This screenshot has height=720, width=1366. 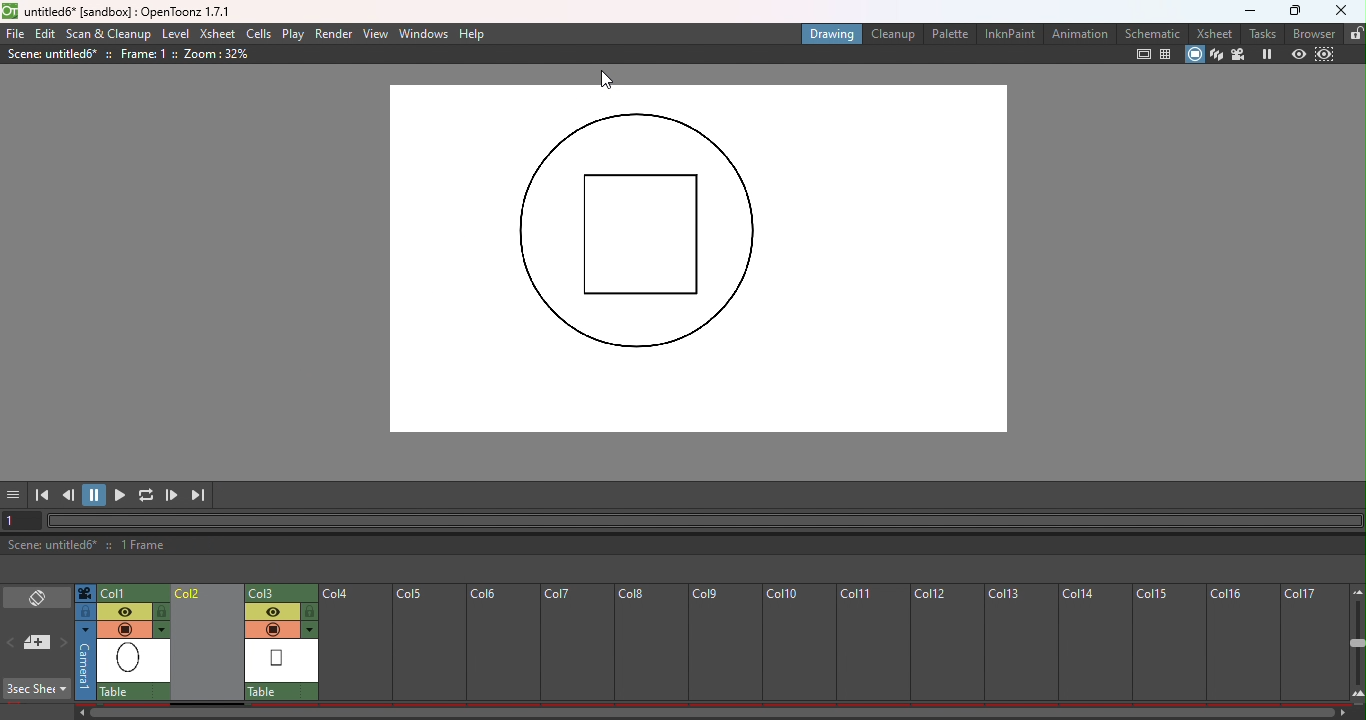 I want to click on scene, so click(x=134, y=661).